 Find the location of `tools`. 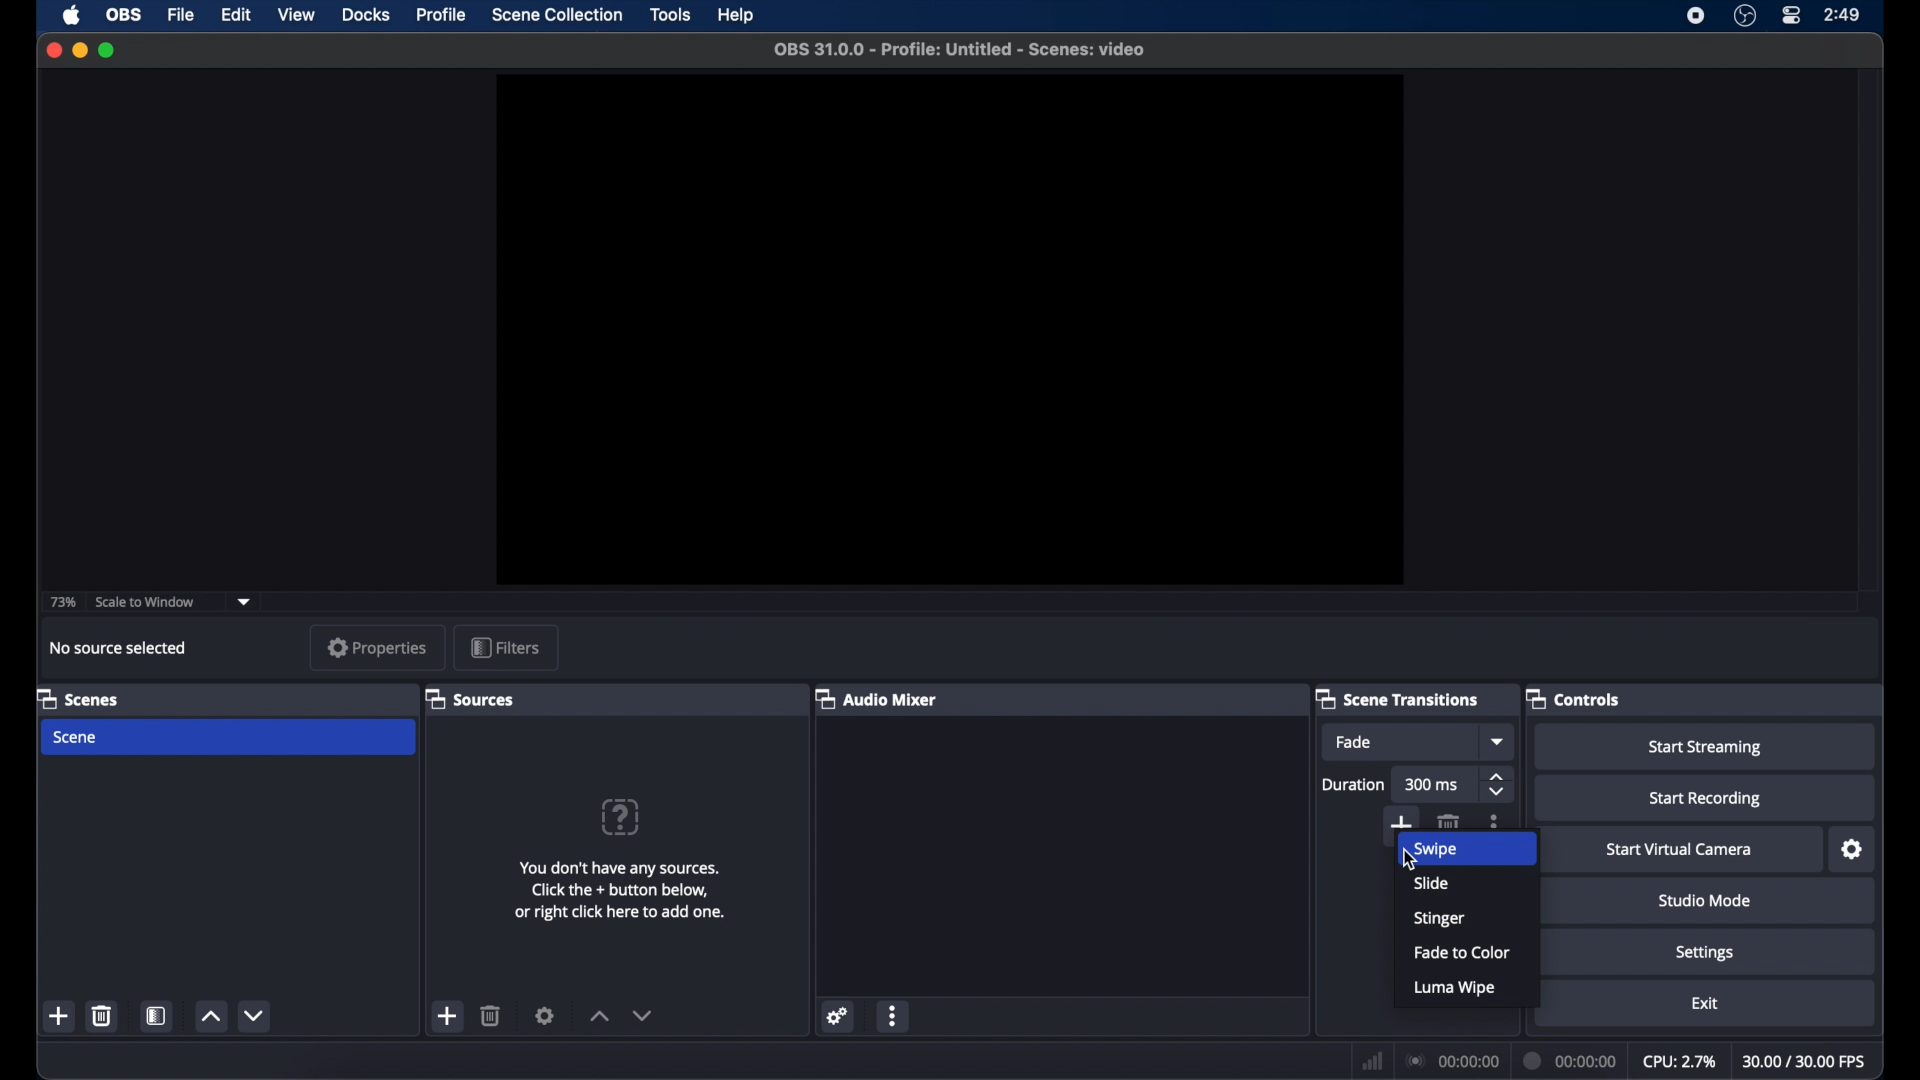

tools is located at coordinates (671, 14).